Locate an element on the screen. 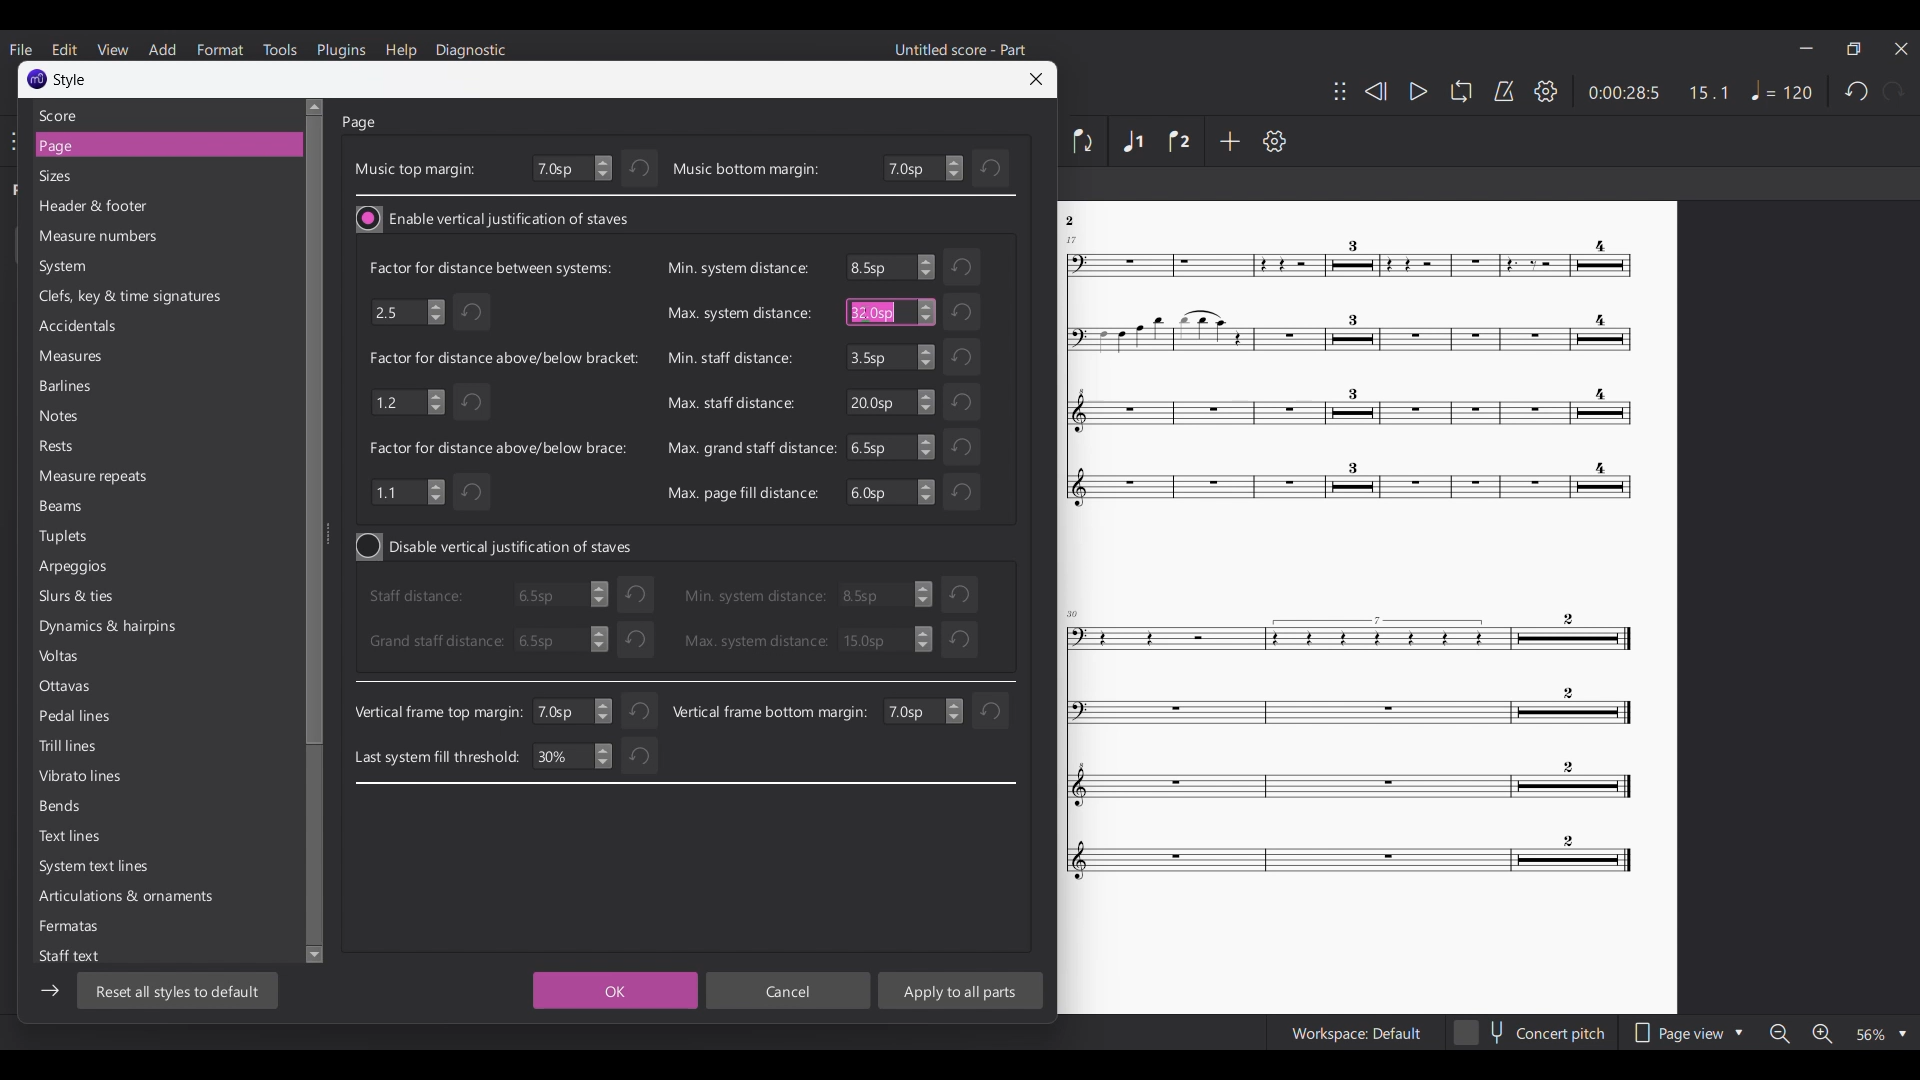 The width and height of the screenshot is (1920, 1080). Zoom options is located at coordinates (1882, 1034).